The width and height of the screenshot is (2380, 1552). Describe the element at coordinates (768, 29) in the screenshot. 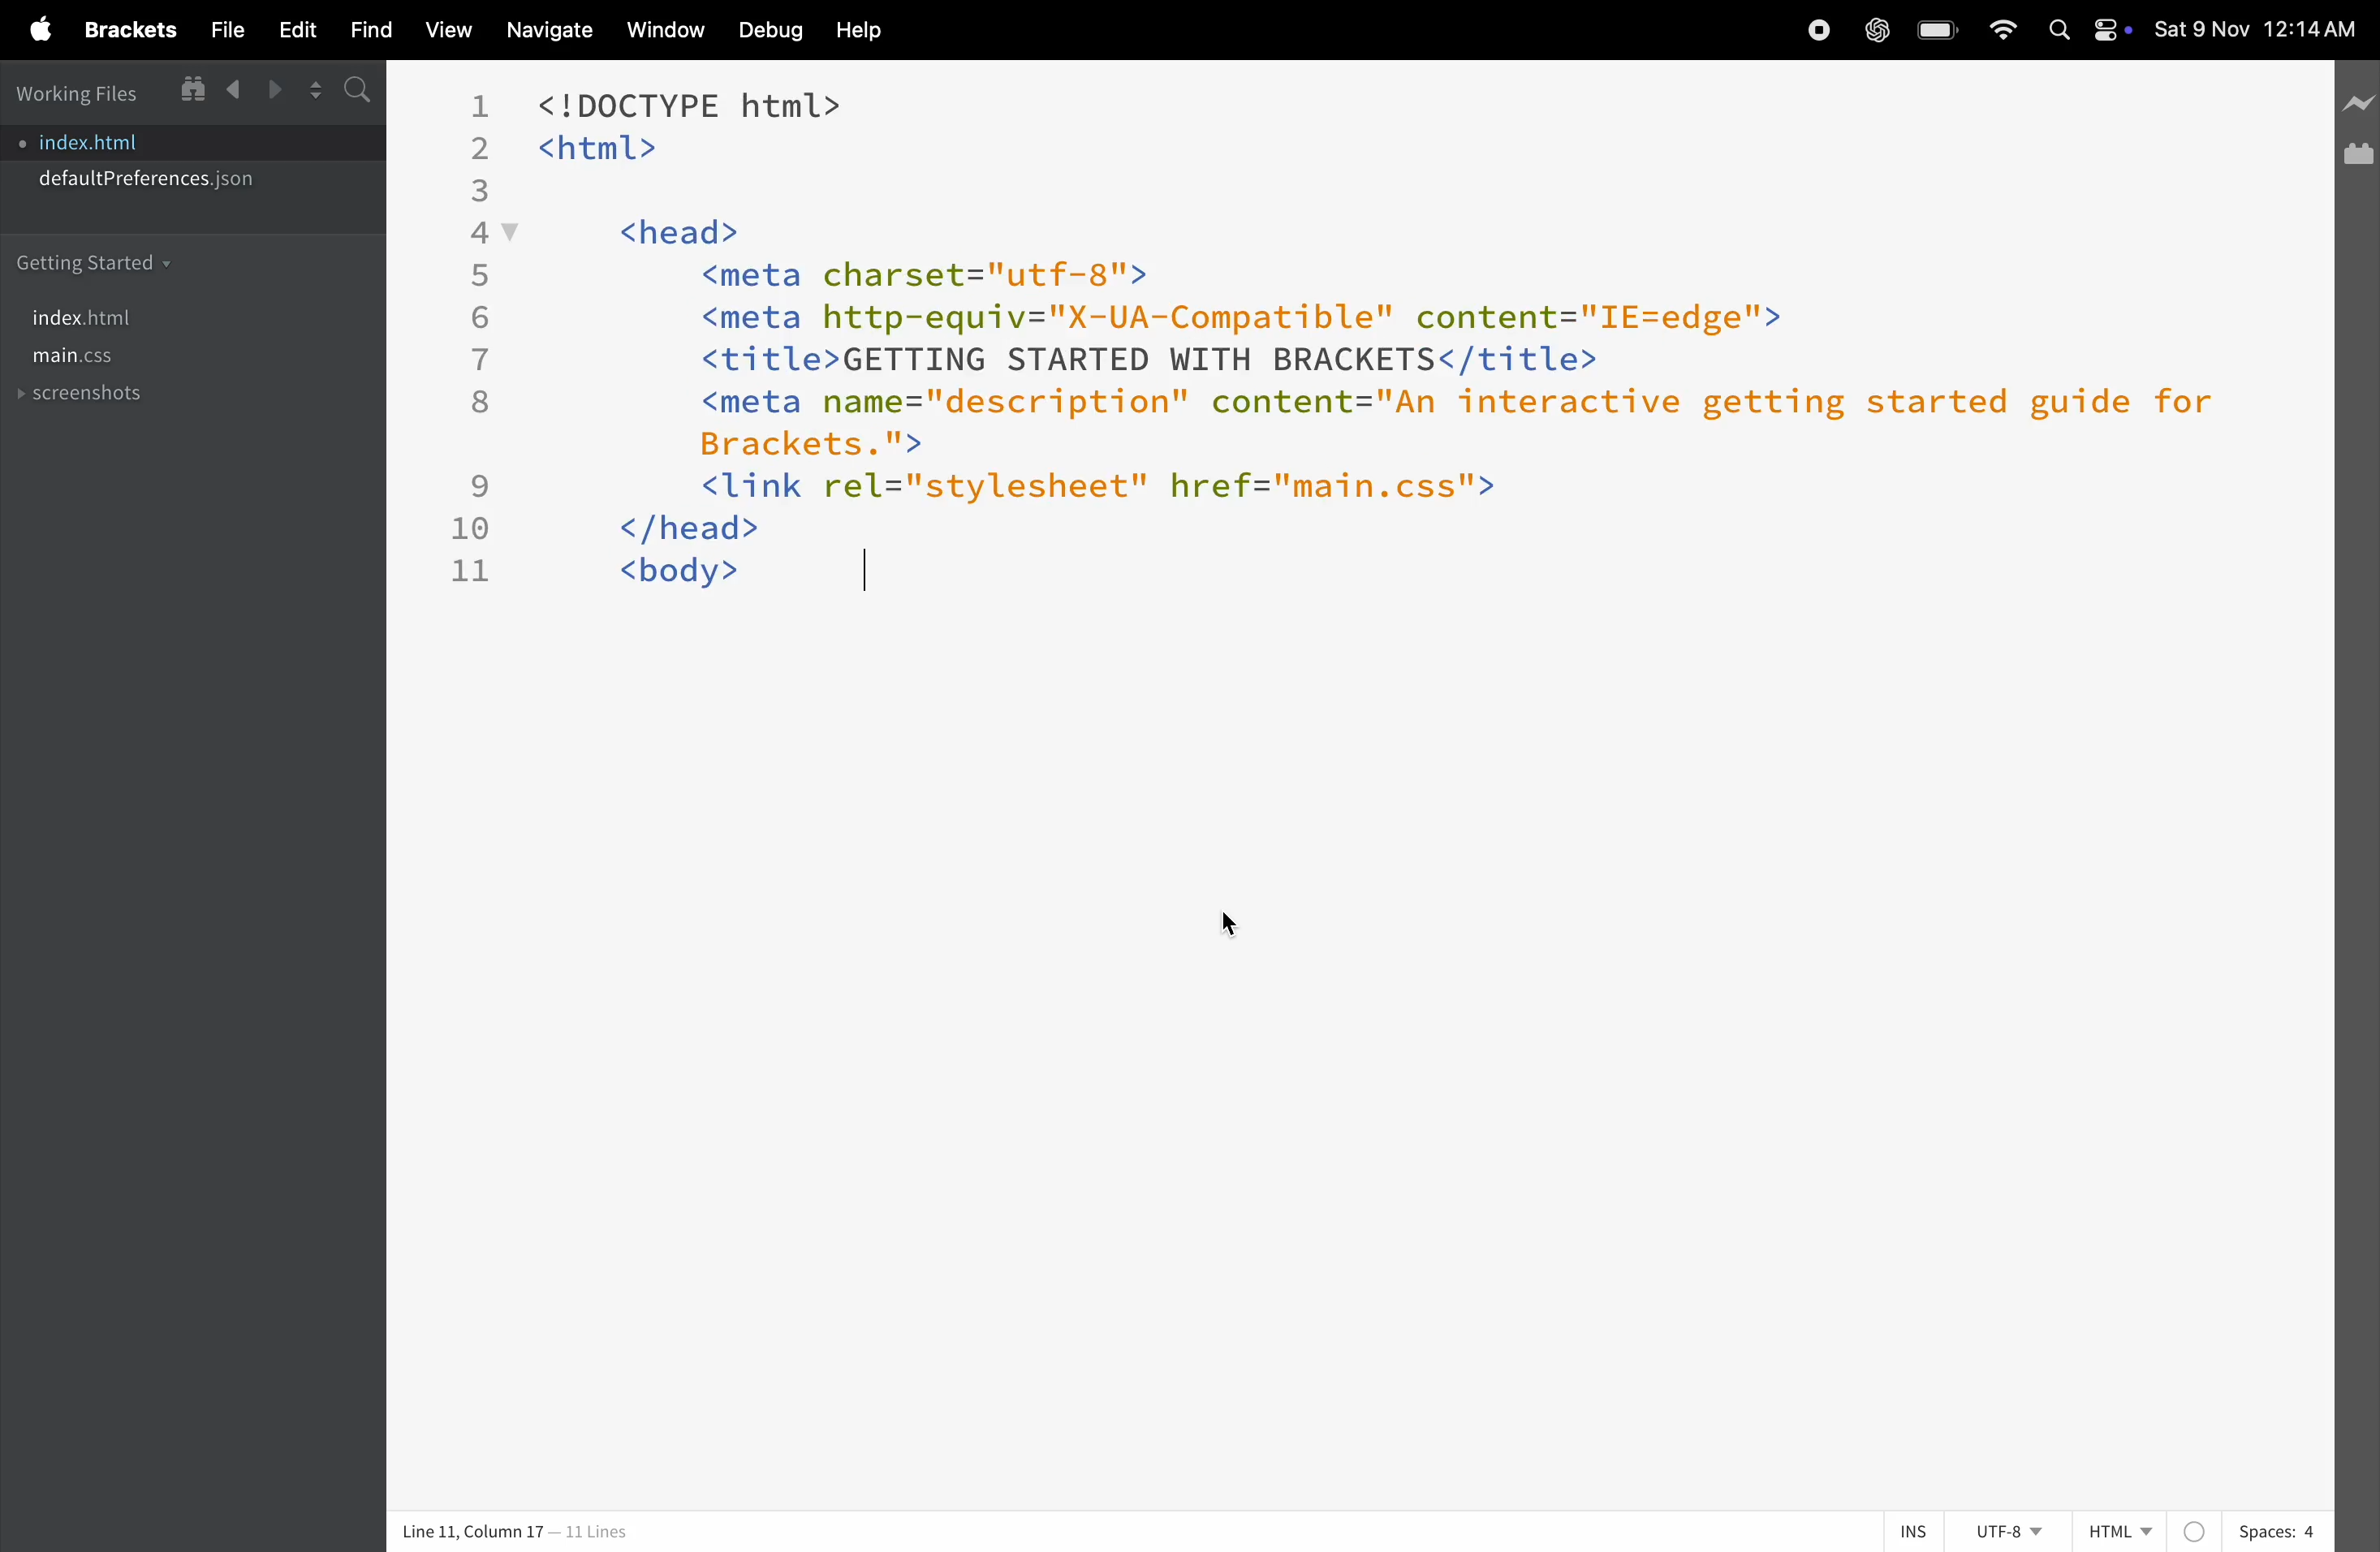

I see `debug` at that location.